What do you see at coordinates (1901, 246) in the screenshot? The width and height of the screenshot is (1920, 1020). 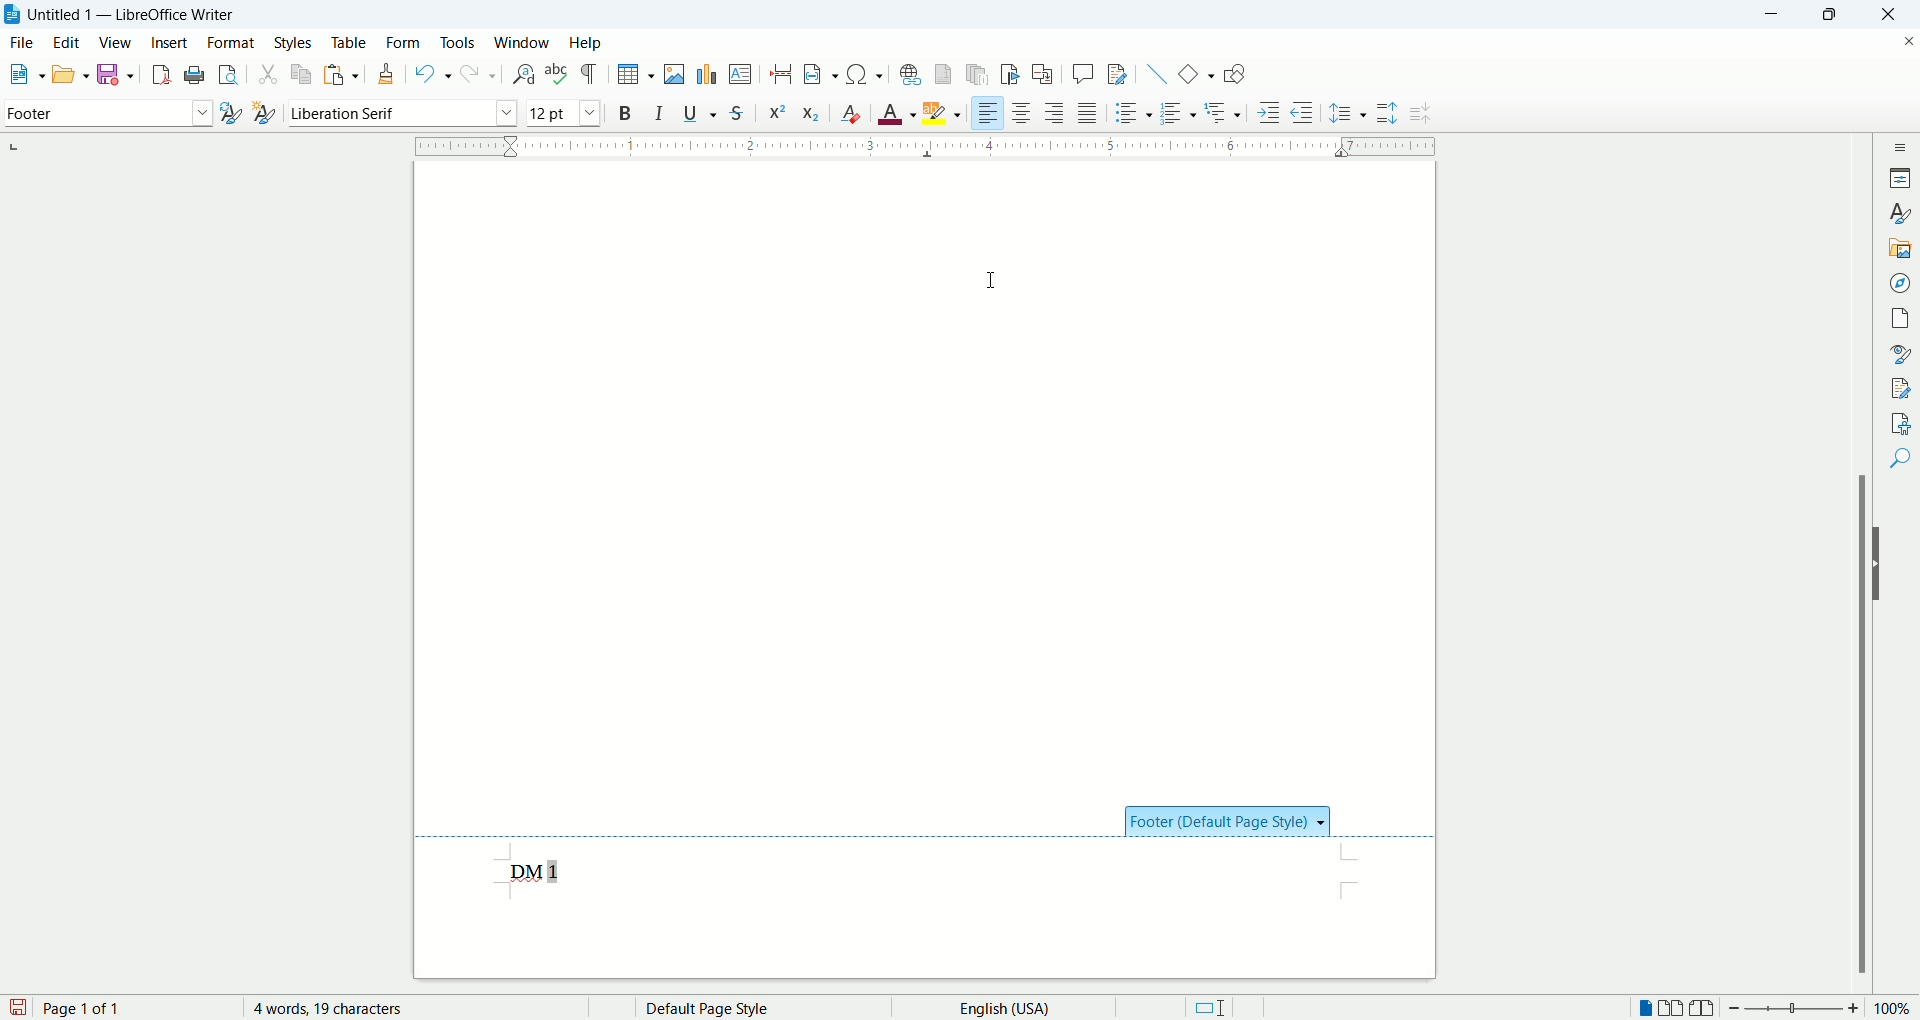 I see `gallery` at bounding box center [1901, 246].